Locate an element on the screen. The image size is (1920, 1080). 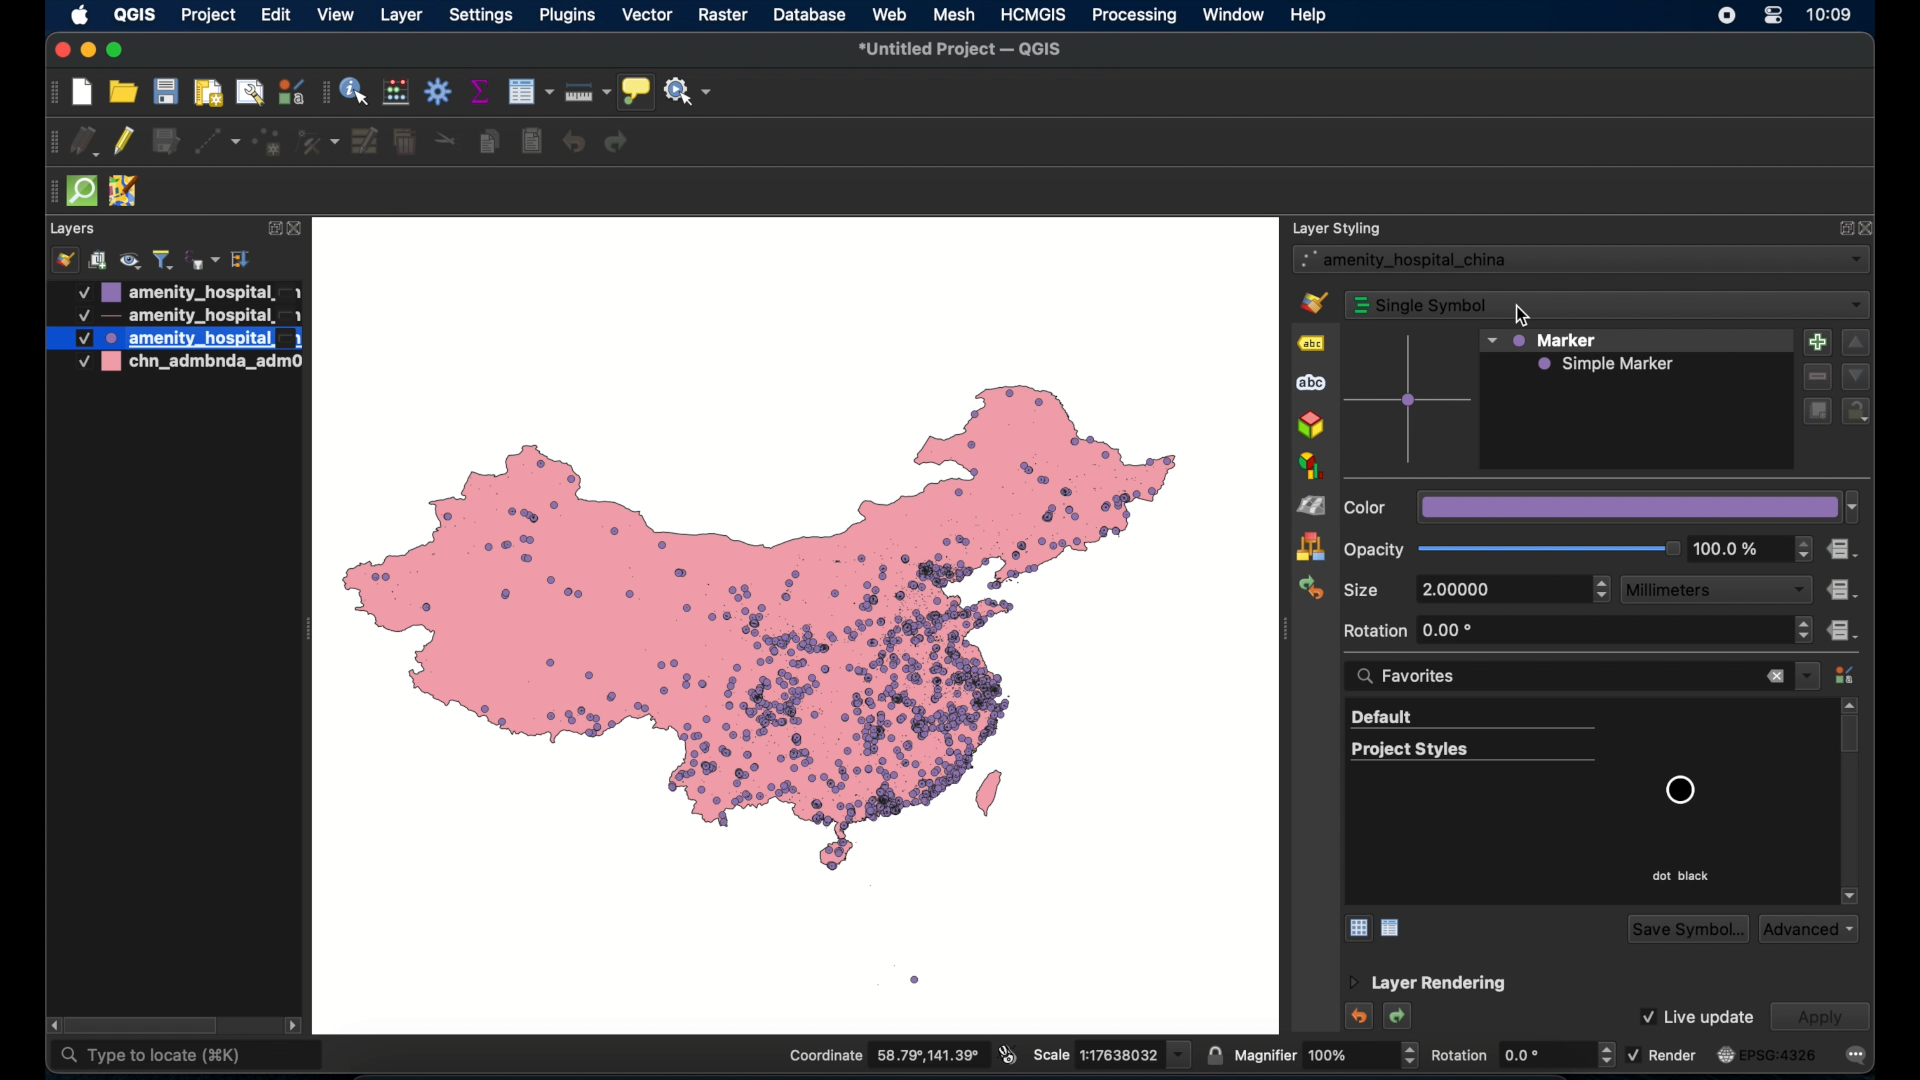
dropdown is located at coordinates (1809, 676).